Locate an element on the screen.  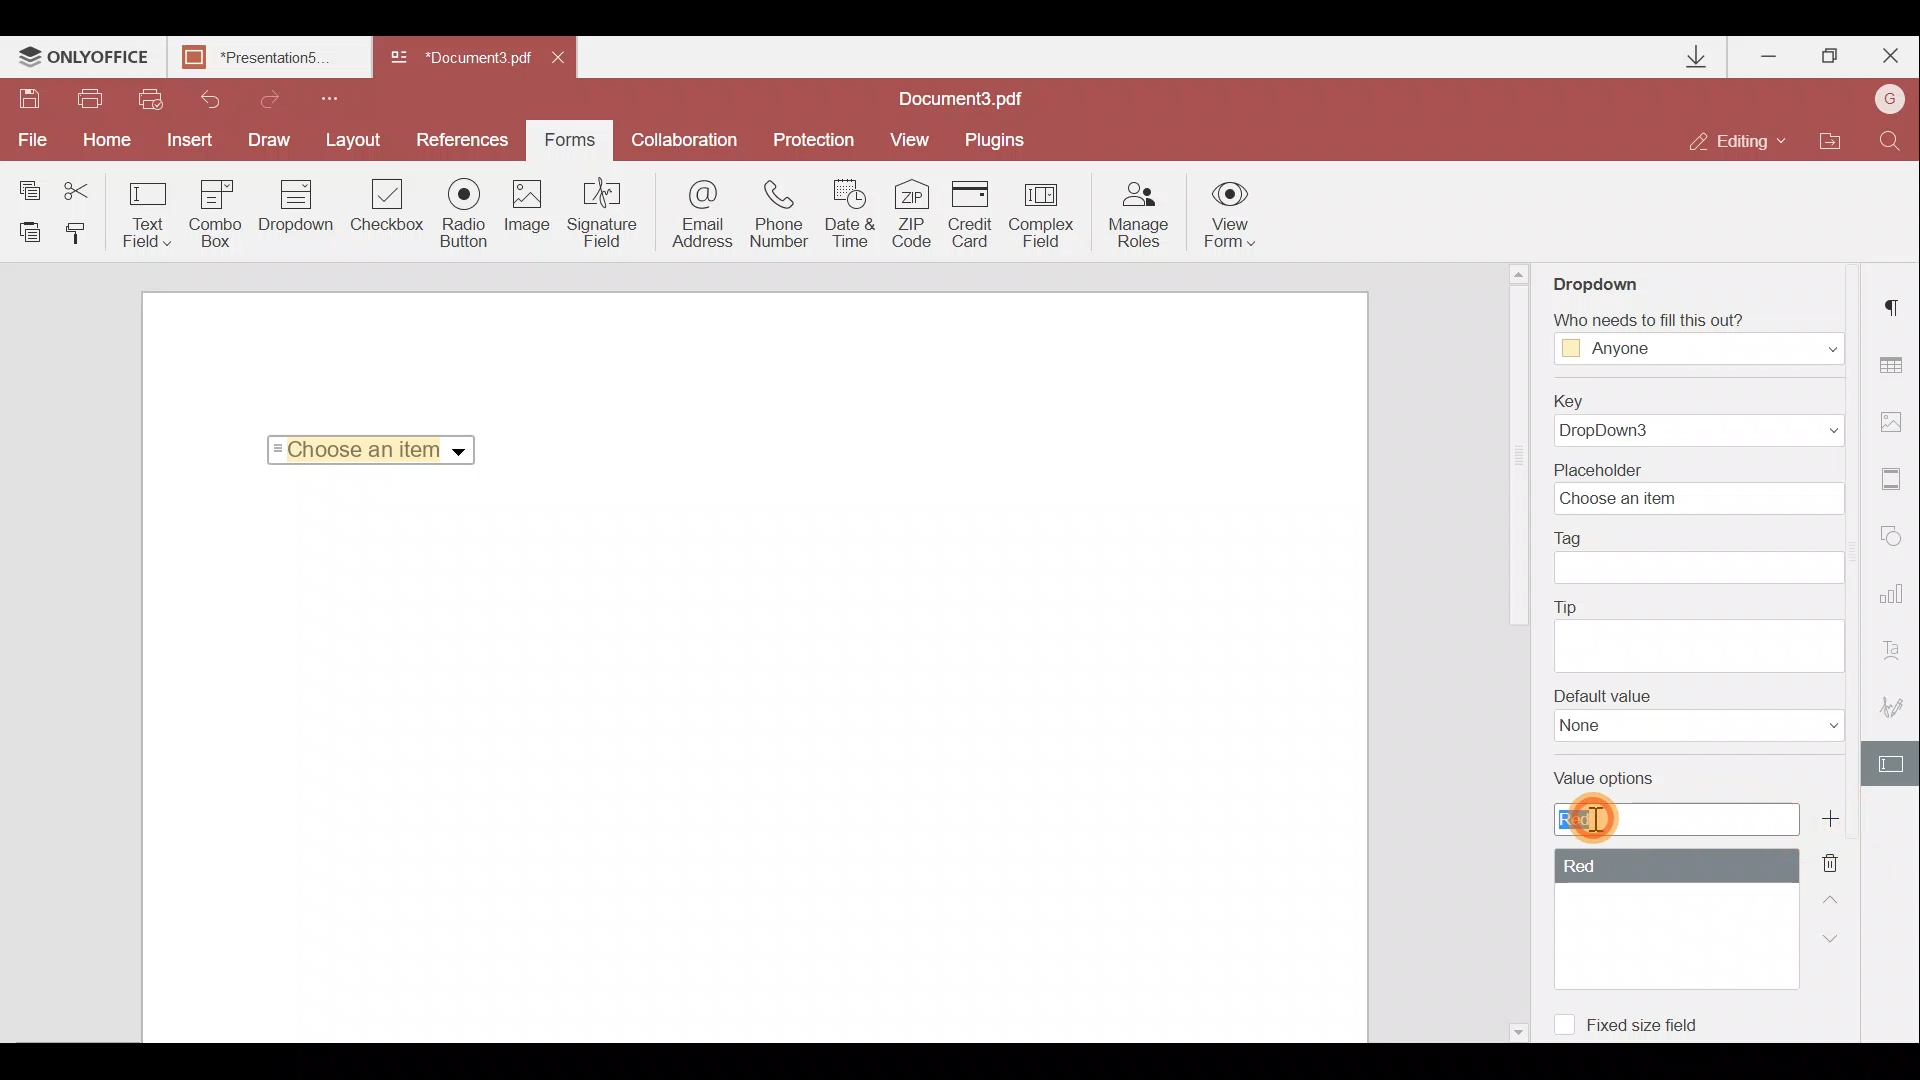
Fixed size field is located at coordinates (1655, 1028).